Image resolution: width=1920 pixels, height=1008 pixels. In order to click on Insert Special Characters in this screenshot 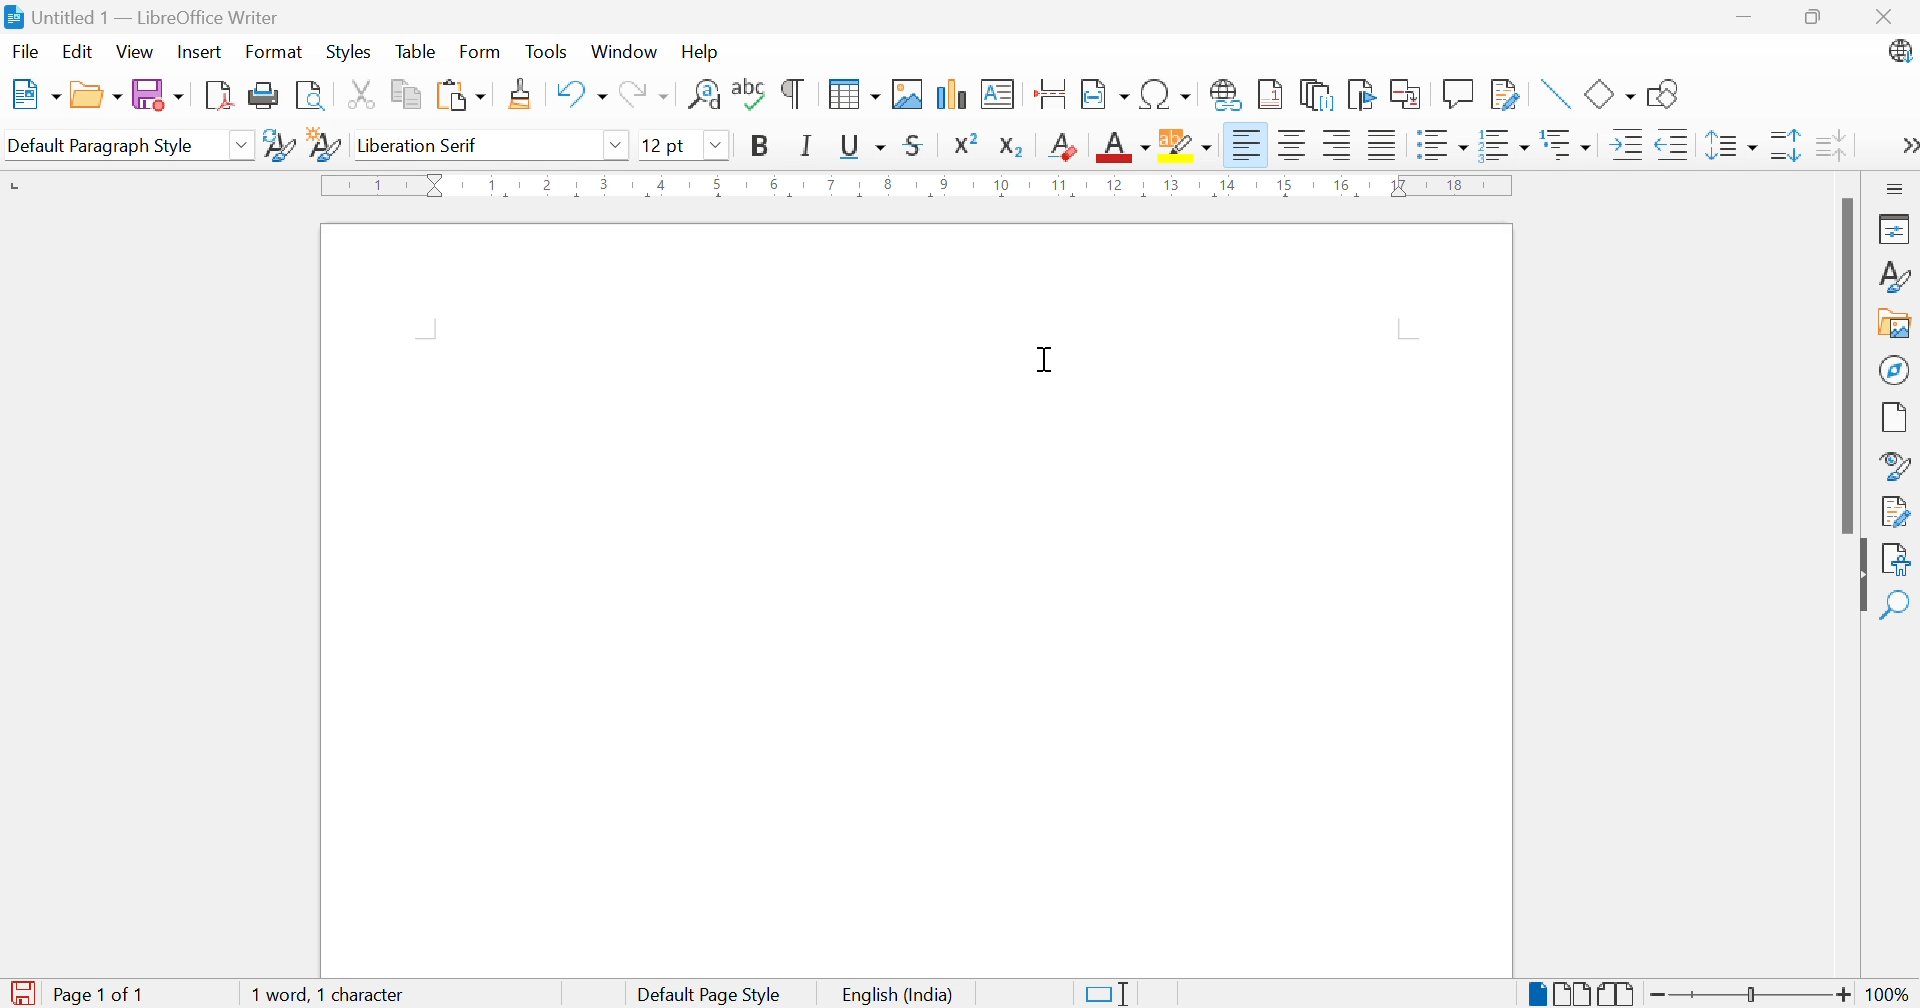, I will do `click(1166, 94)`.